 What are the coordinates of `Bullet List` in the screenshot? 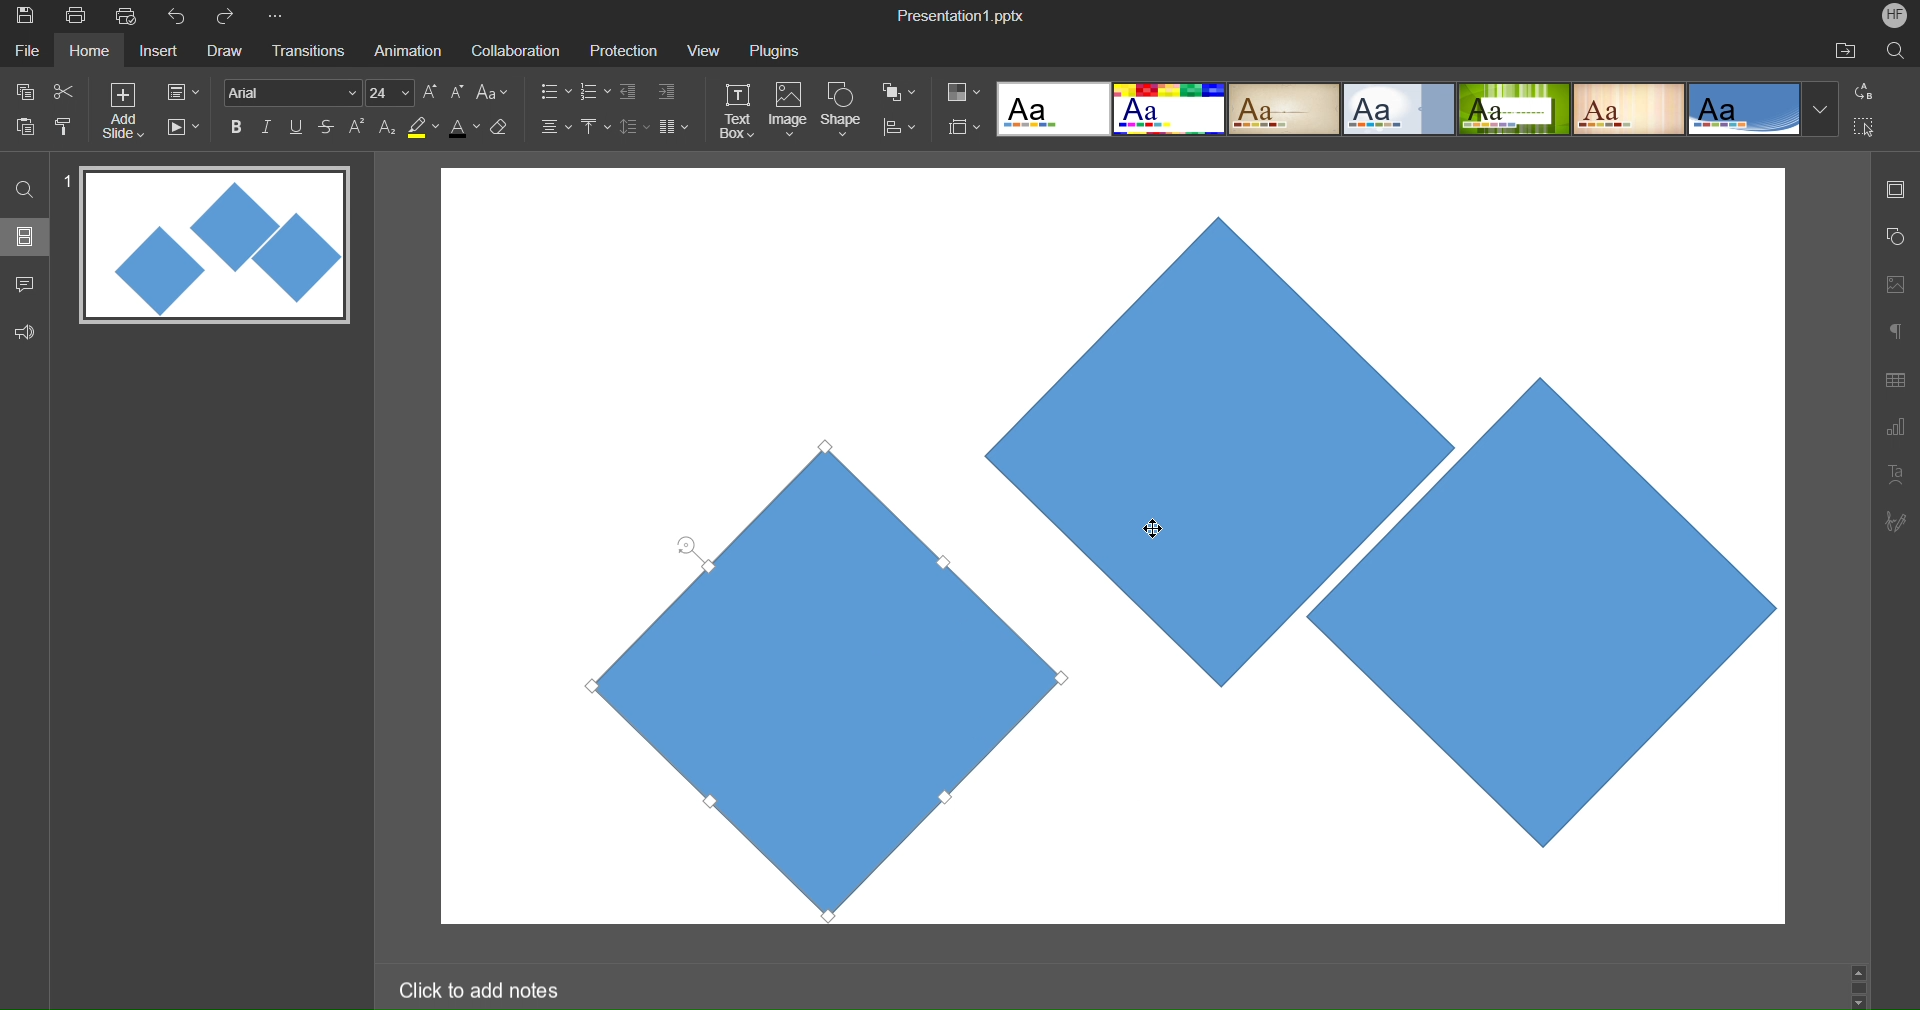 It's located at (554, 93).